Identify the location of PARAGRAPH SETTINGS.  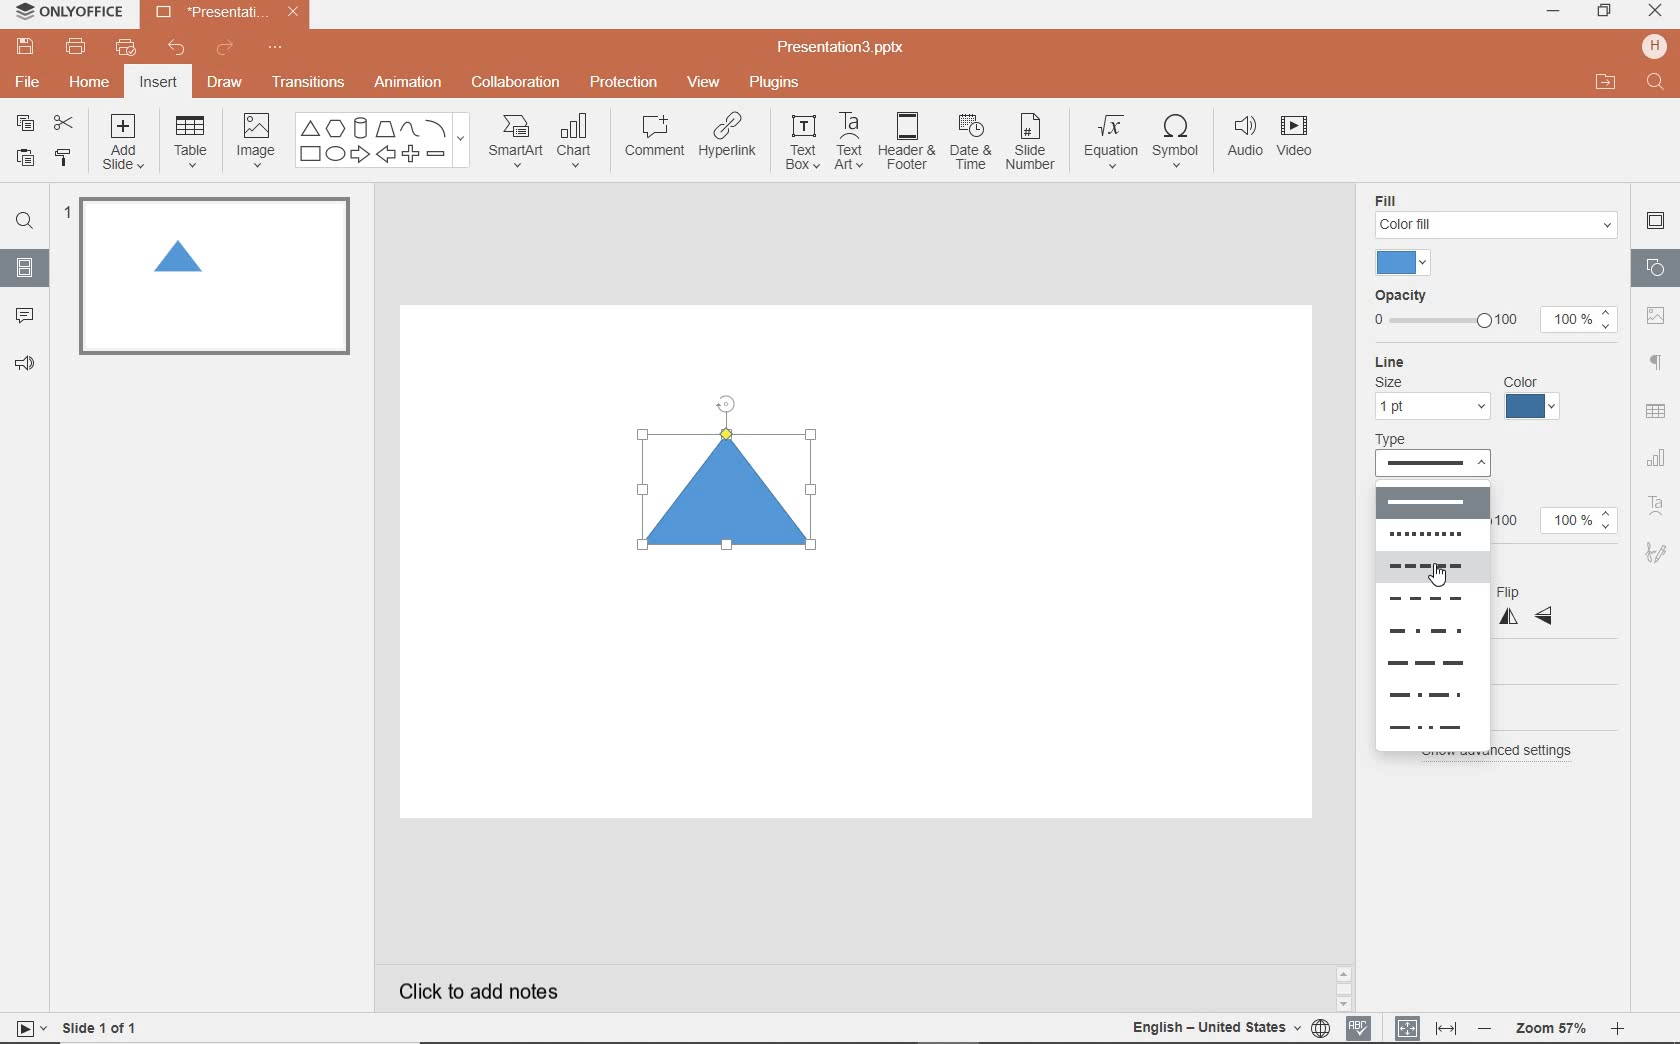
(1657, 363).